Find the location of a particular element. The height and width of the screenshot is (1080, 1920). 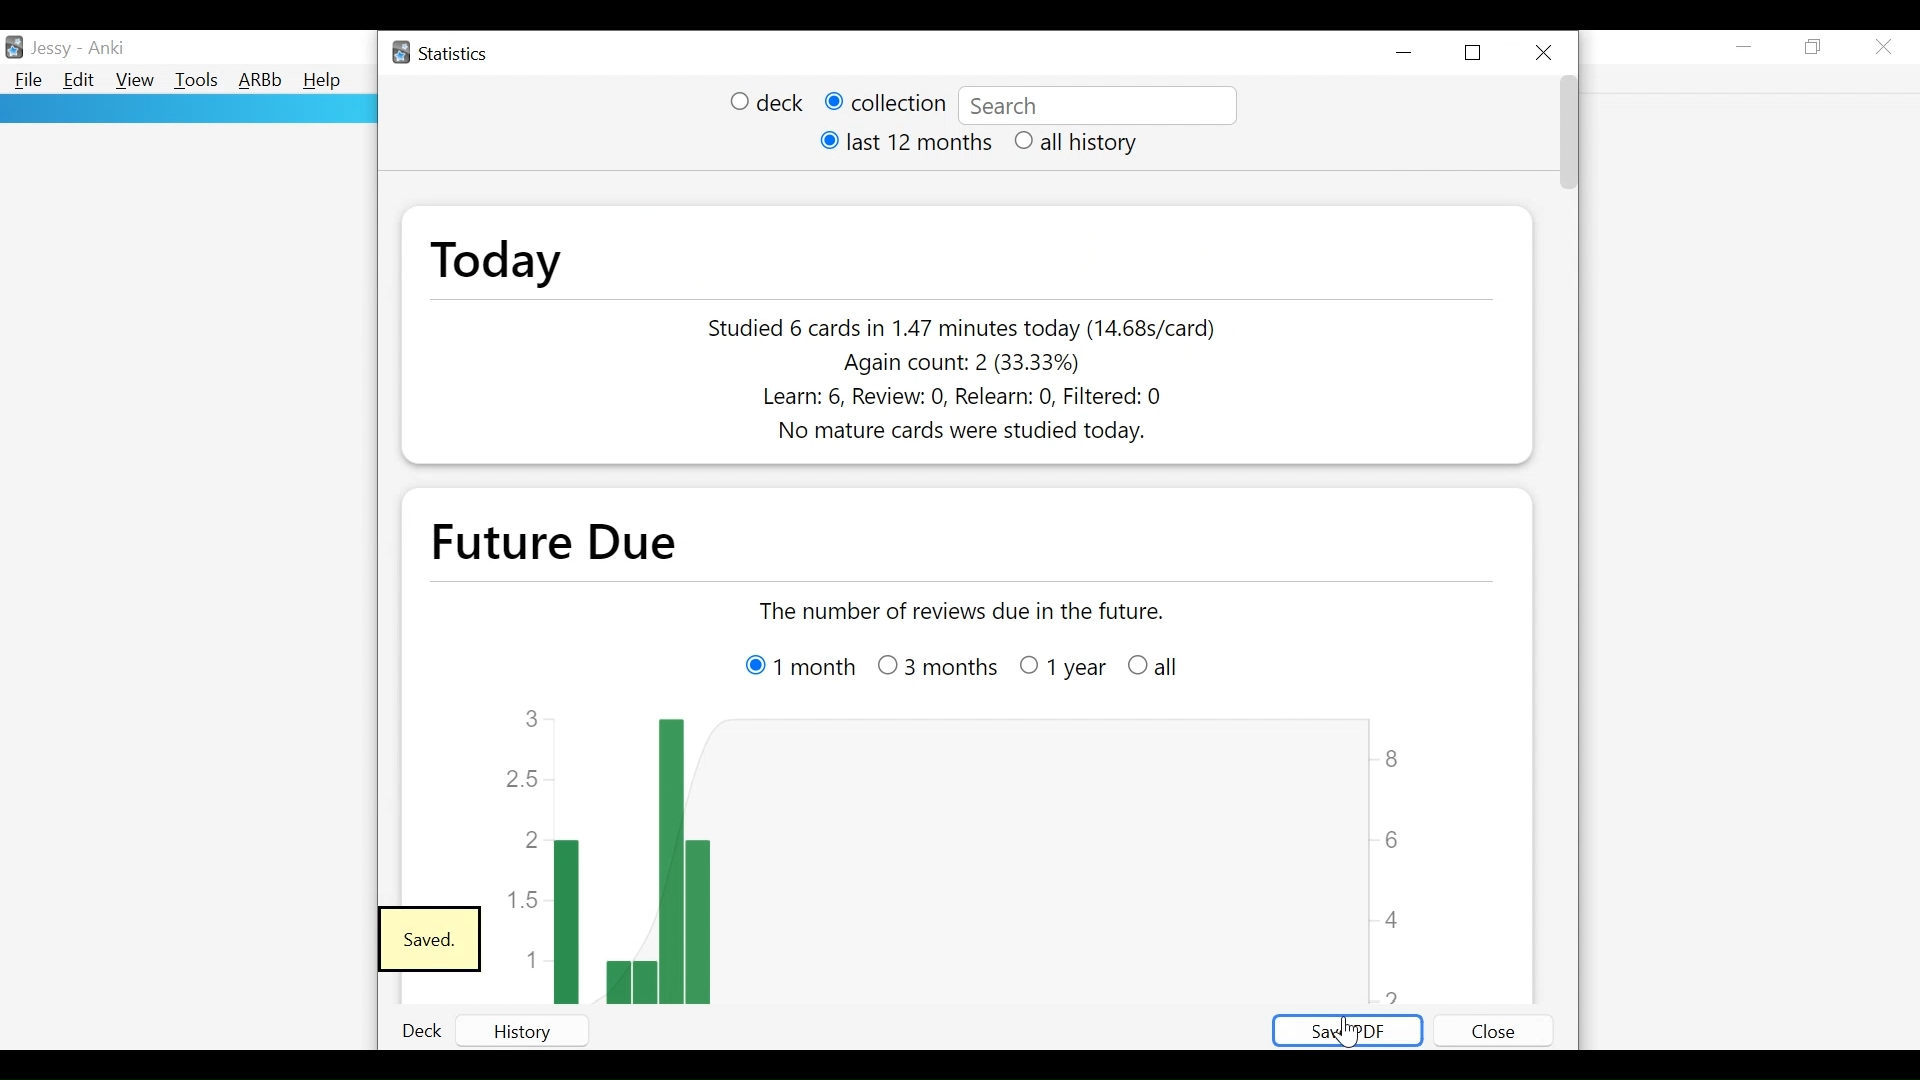

Restore is located at coordinates (1477, 52).